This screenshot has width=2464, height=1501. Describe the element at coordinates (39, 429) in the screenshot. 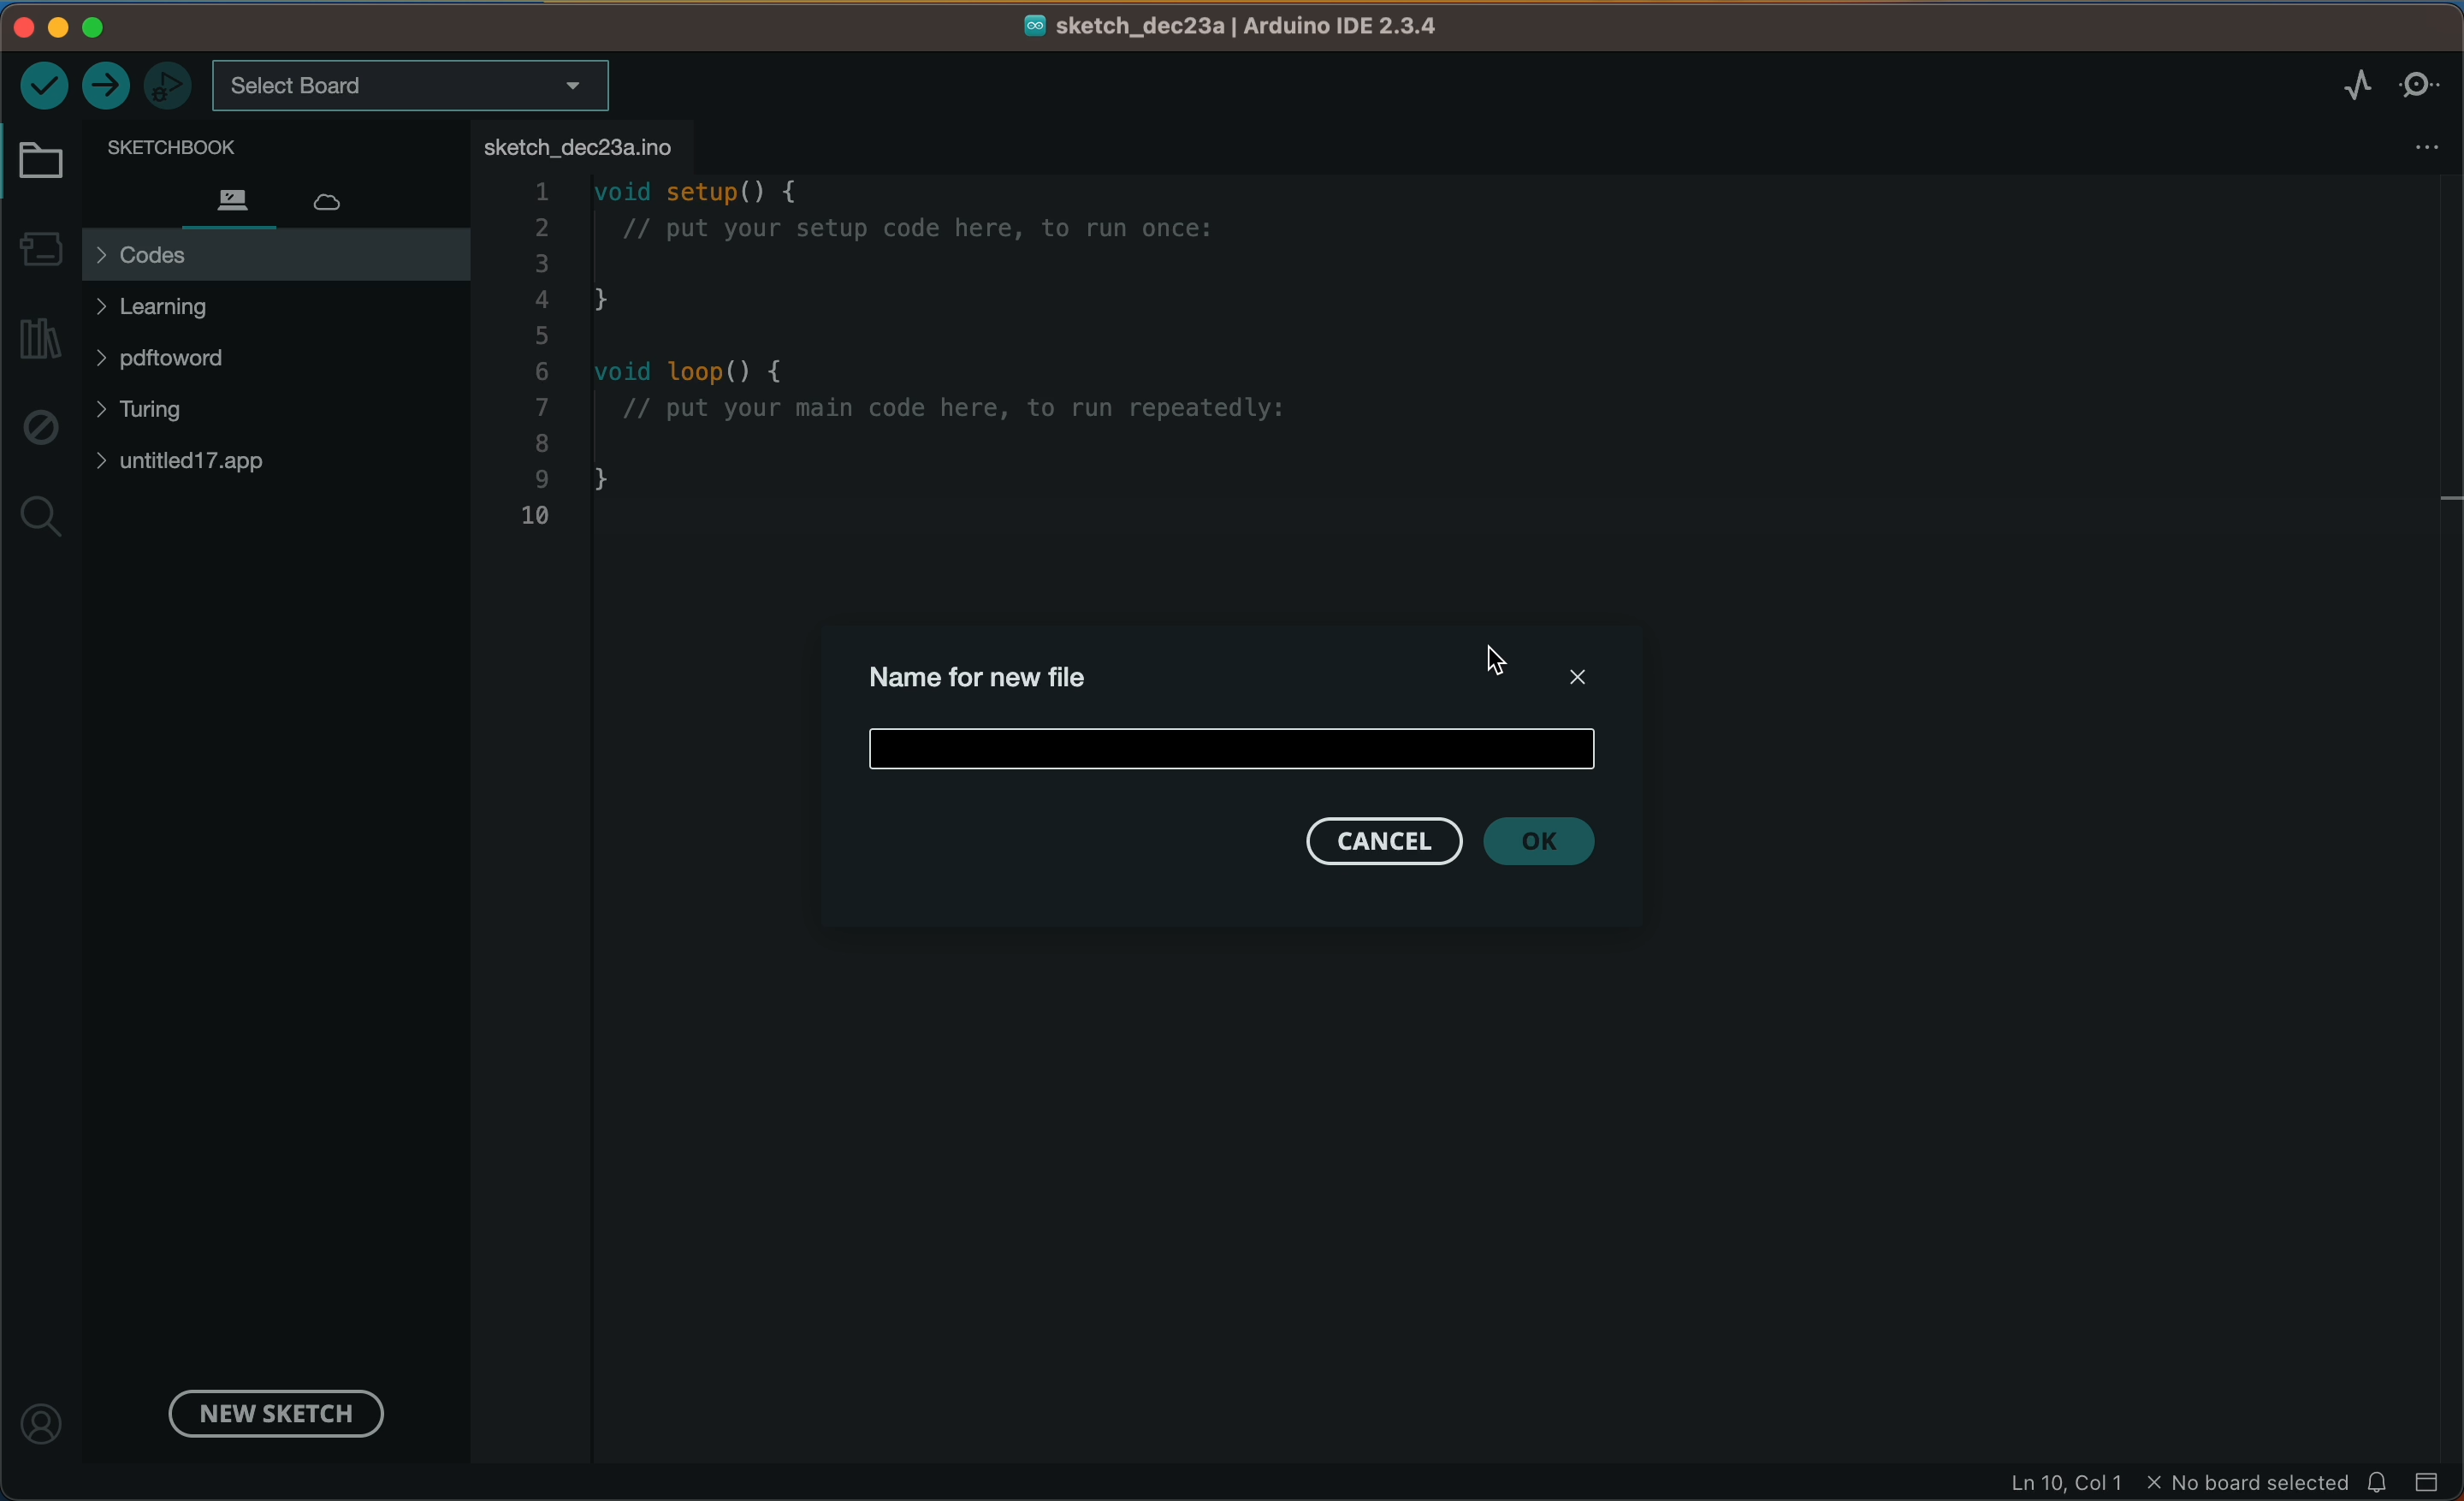

I see `debug` at that location.